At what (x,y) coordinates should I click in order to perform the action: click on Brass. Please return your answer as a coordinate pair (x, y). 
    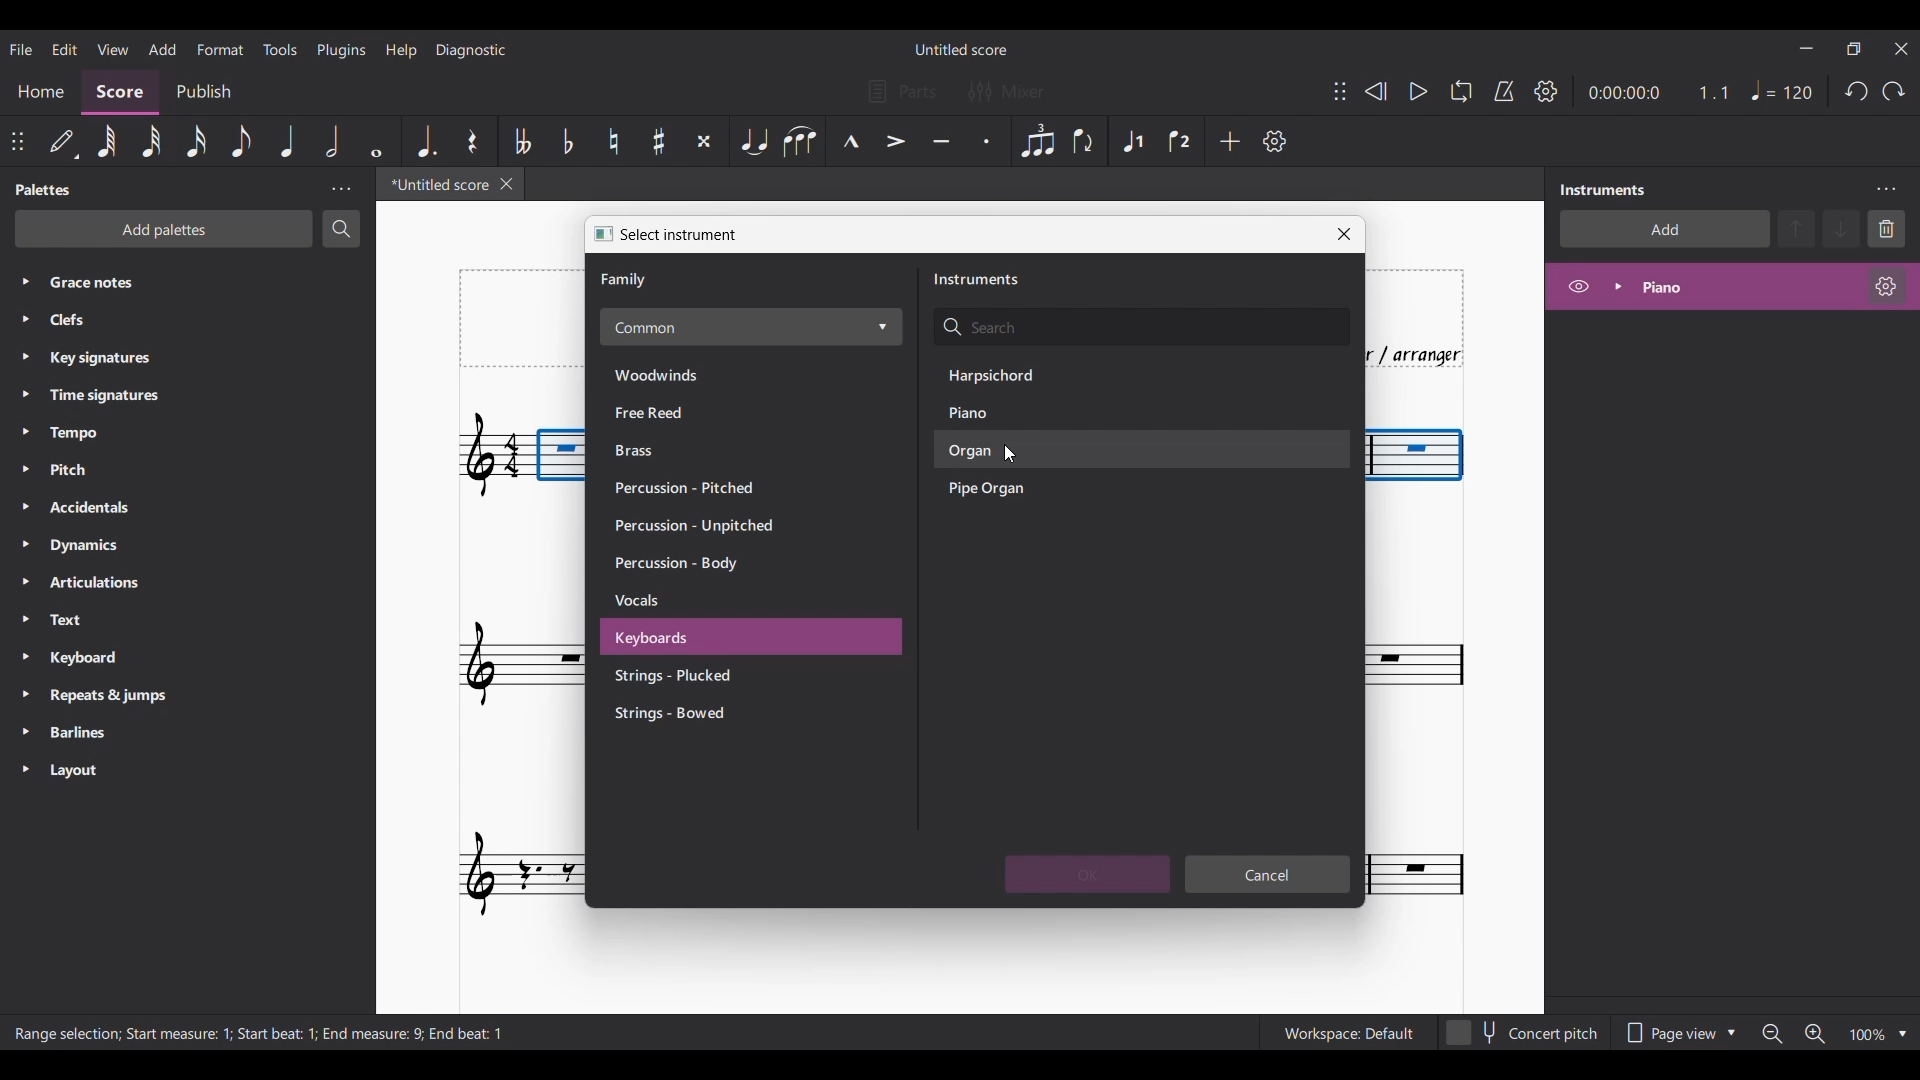
    Looking at the image, I should click on (676, 451).